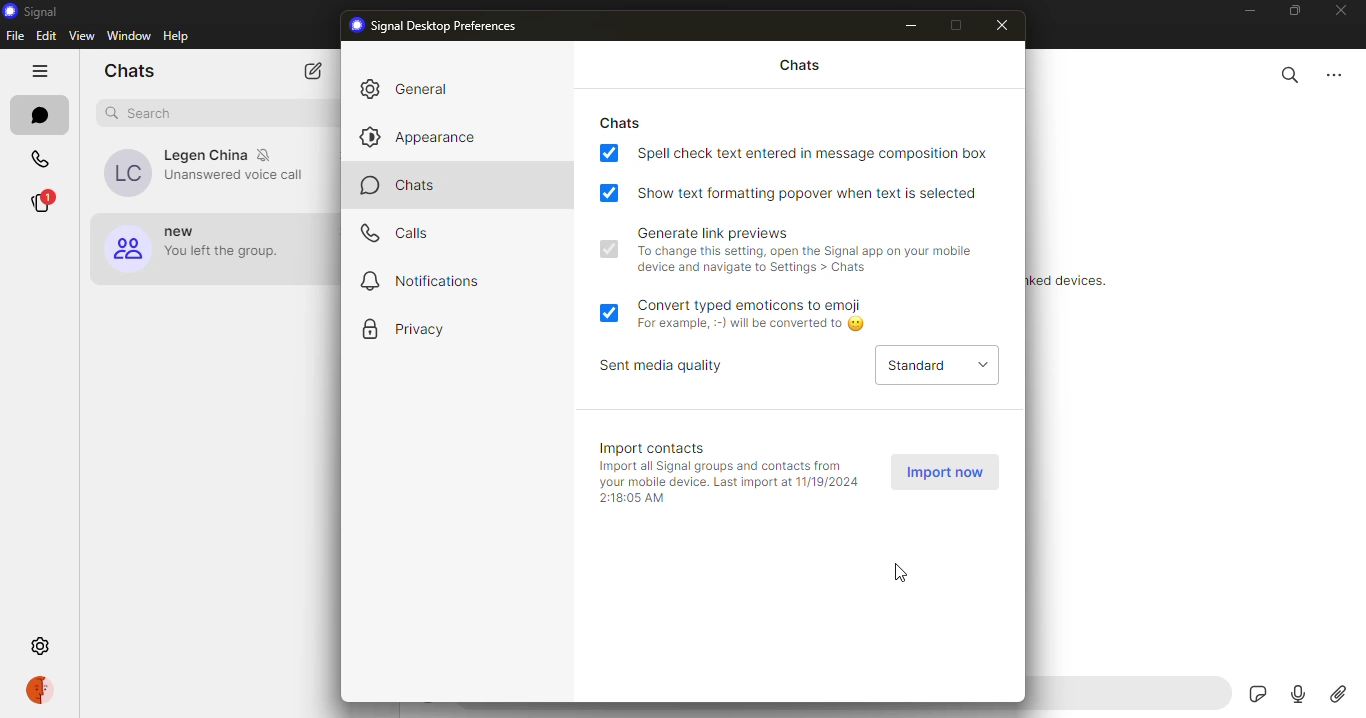 This screenshot has height=718, width=1366. Describe the element at coordinates (47, 201) in the screenshot. I see `stories` at that location.